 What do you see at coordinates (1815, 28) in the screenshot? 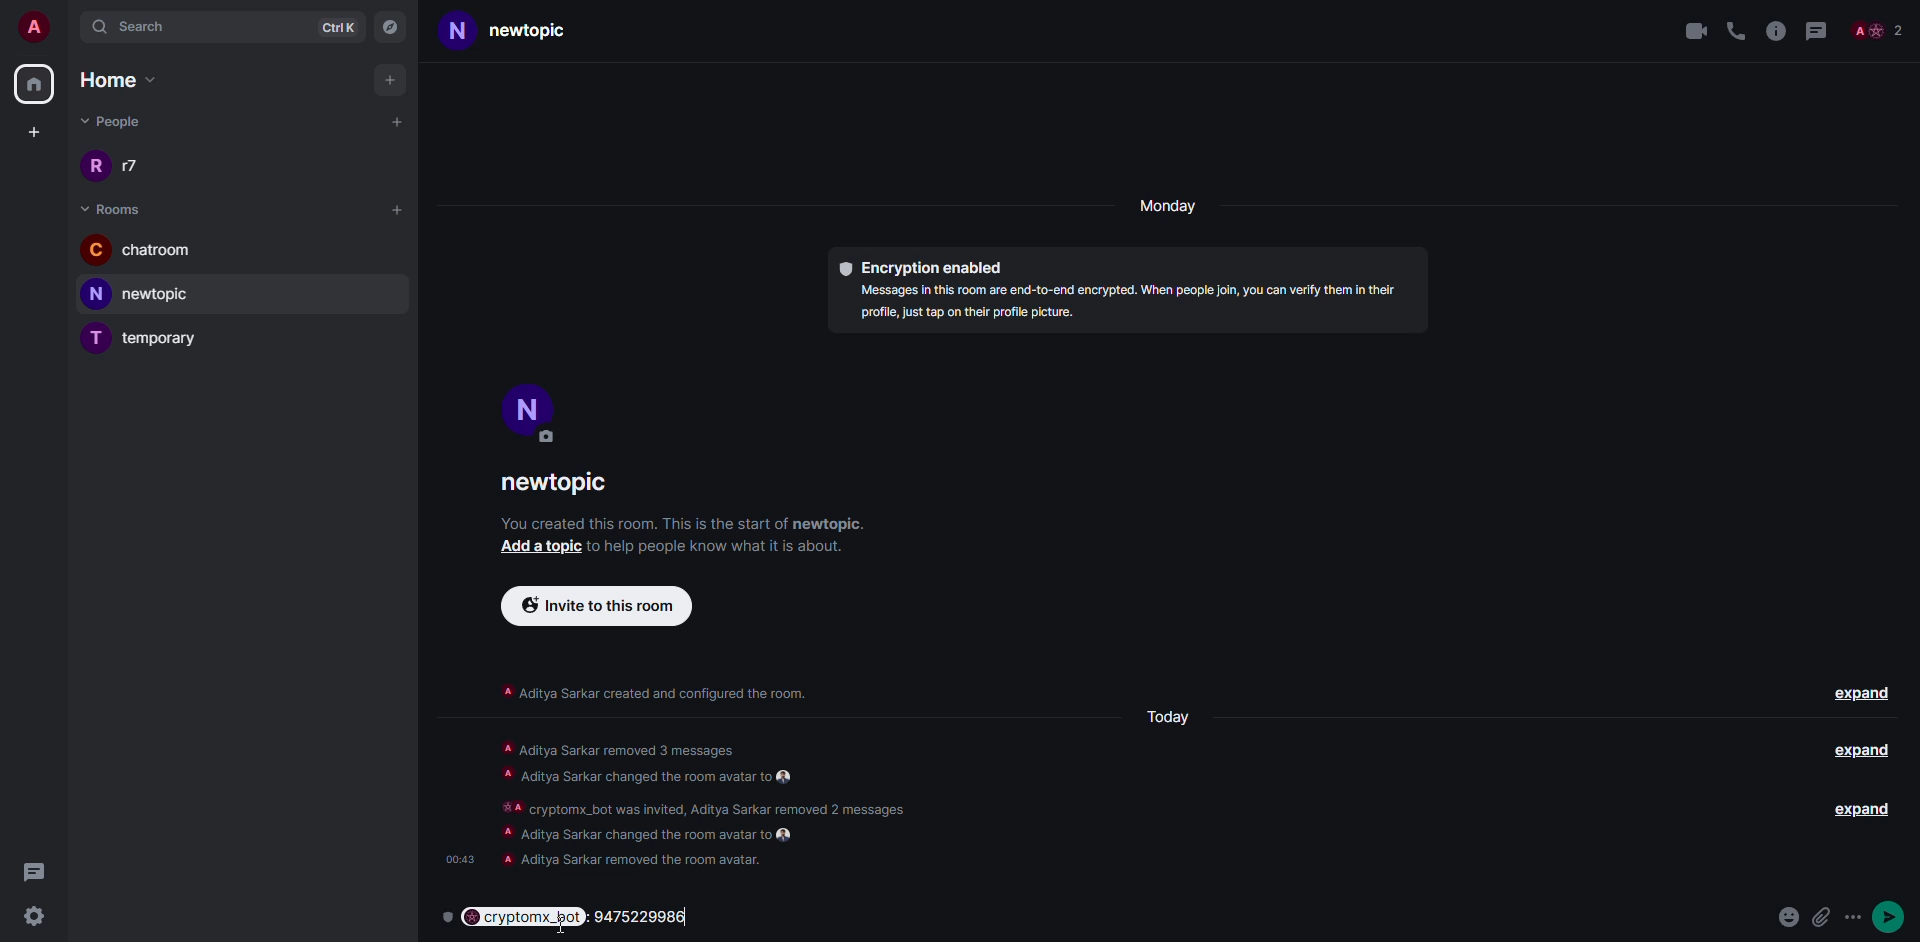
I see `threads` at bounding box center [1815, 28].